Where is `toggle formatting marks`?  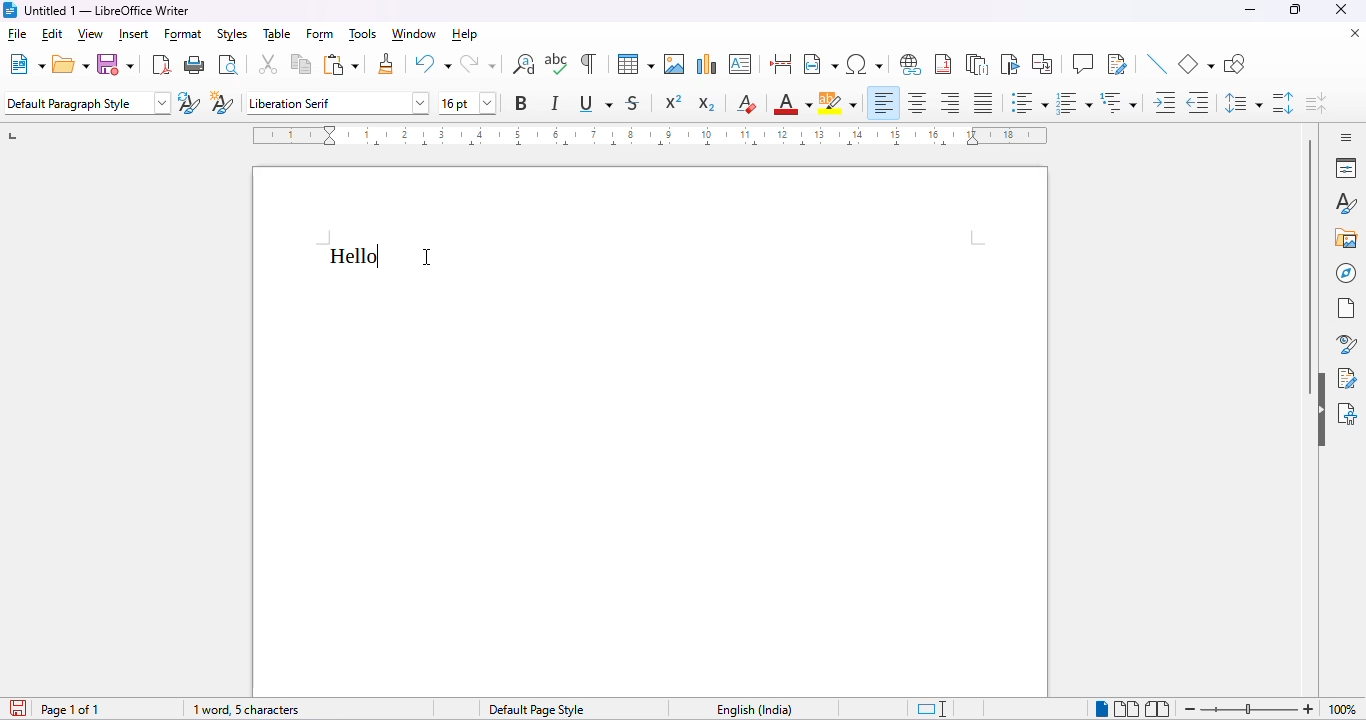
toggle formatting marks is located at coordinates (589, 63).